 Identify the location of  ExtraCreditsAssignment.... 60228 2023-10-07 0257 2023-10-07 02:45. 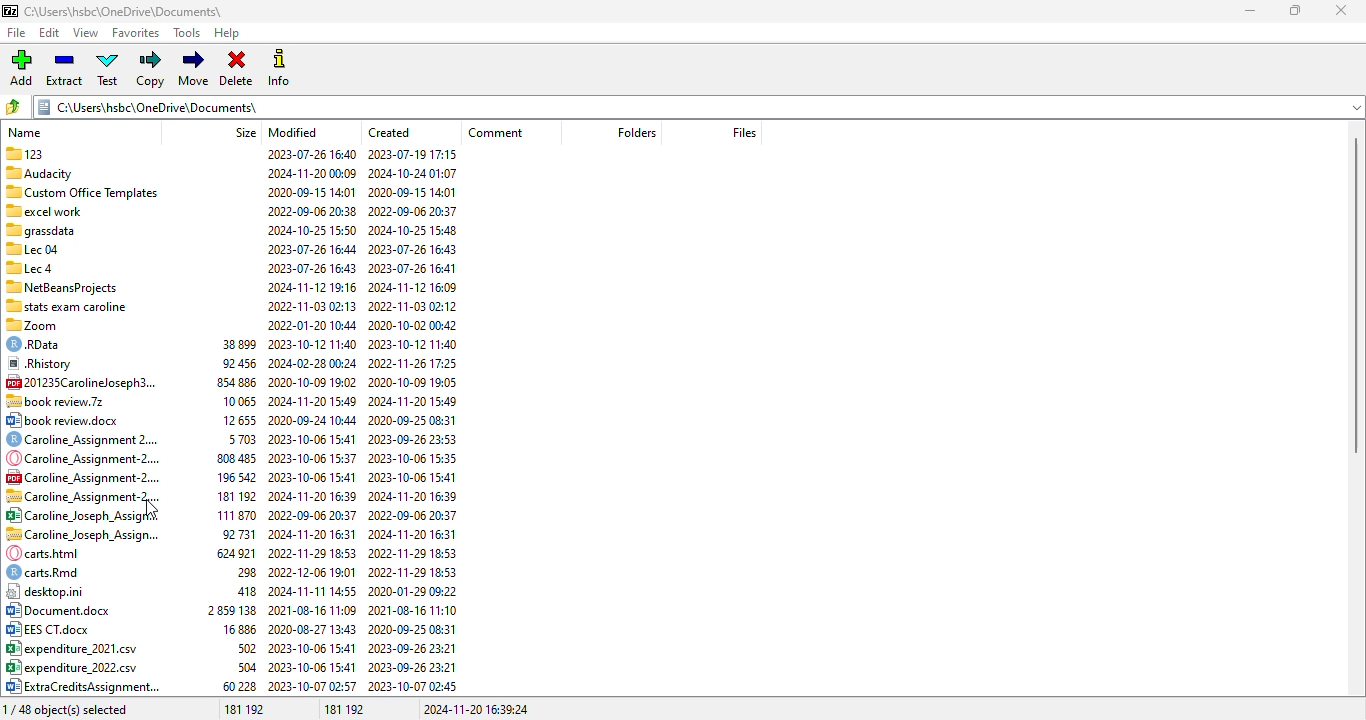
(231, 687).